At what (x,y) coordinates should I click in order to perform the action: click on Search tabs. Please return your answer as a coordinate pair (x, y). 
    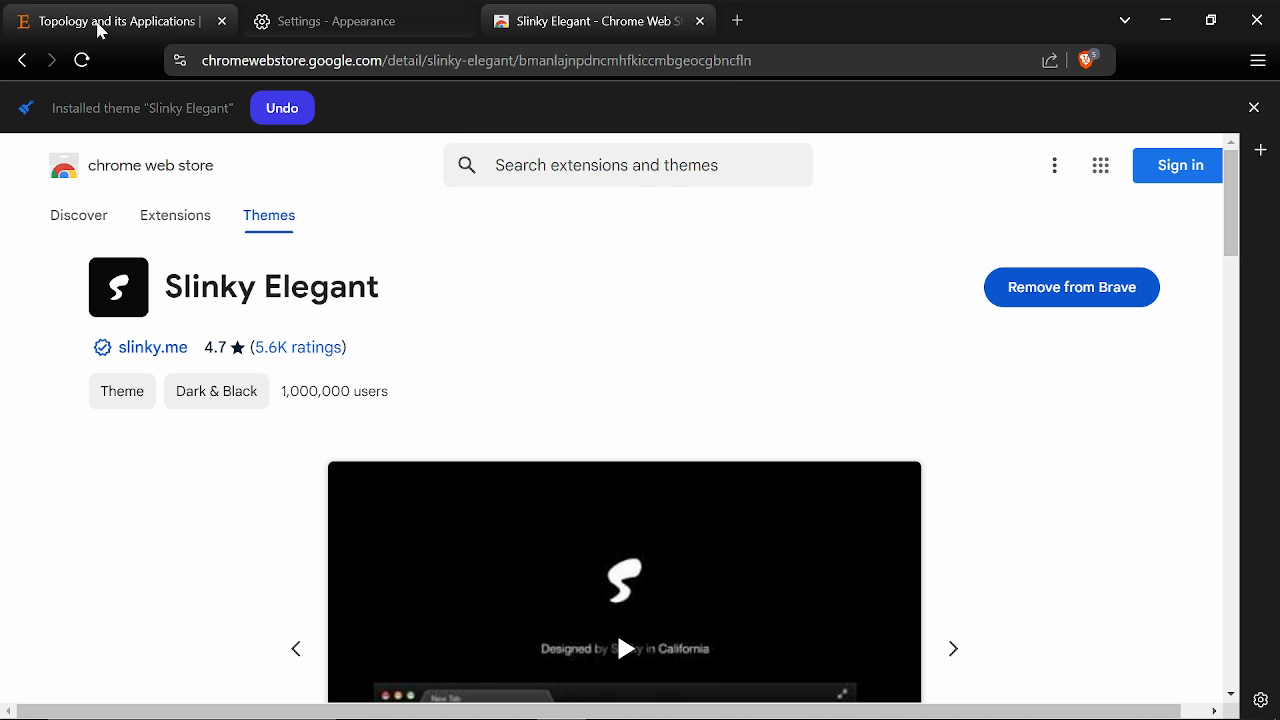
    Looking at the image, I should click on (1125, 22).